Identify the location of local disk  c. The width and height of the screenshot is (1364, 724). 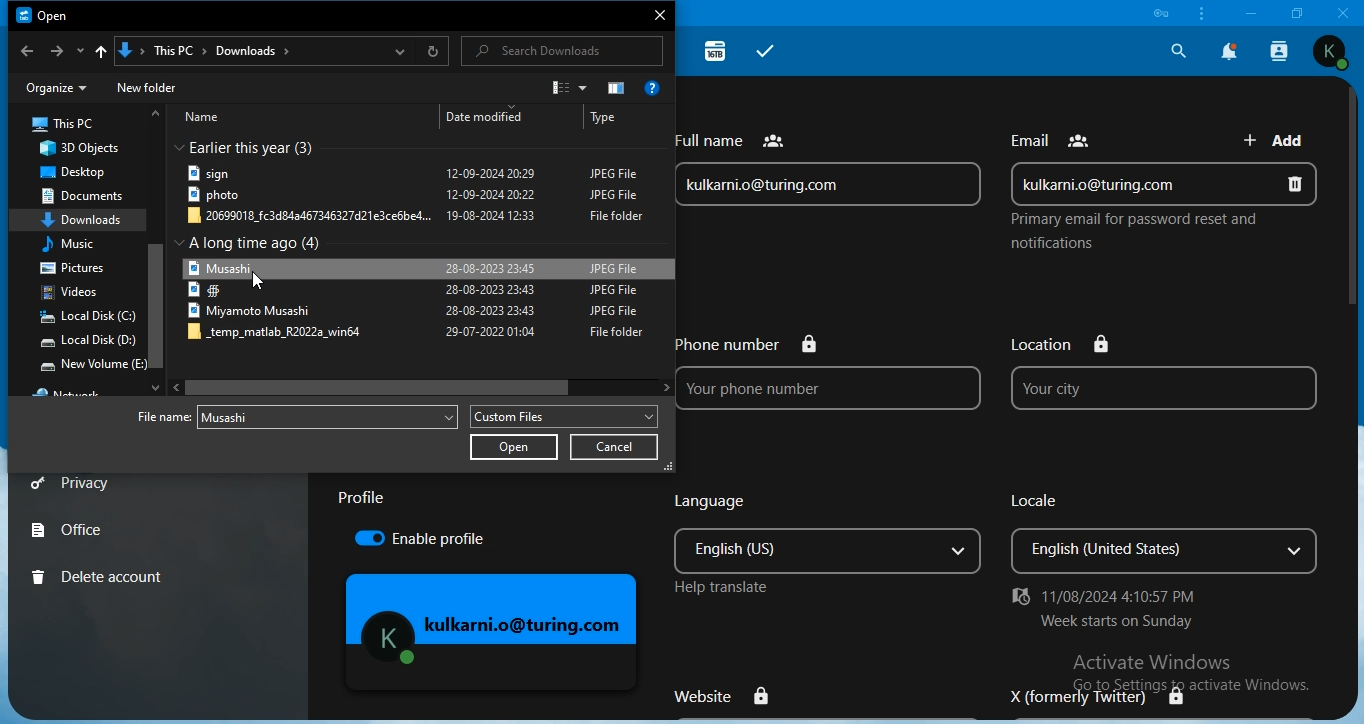
(85, 318).